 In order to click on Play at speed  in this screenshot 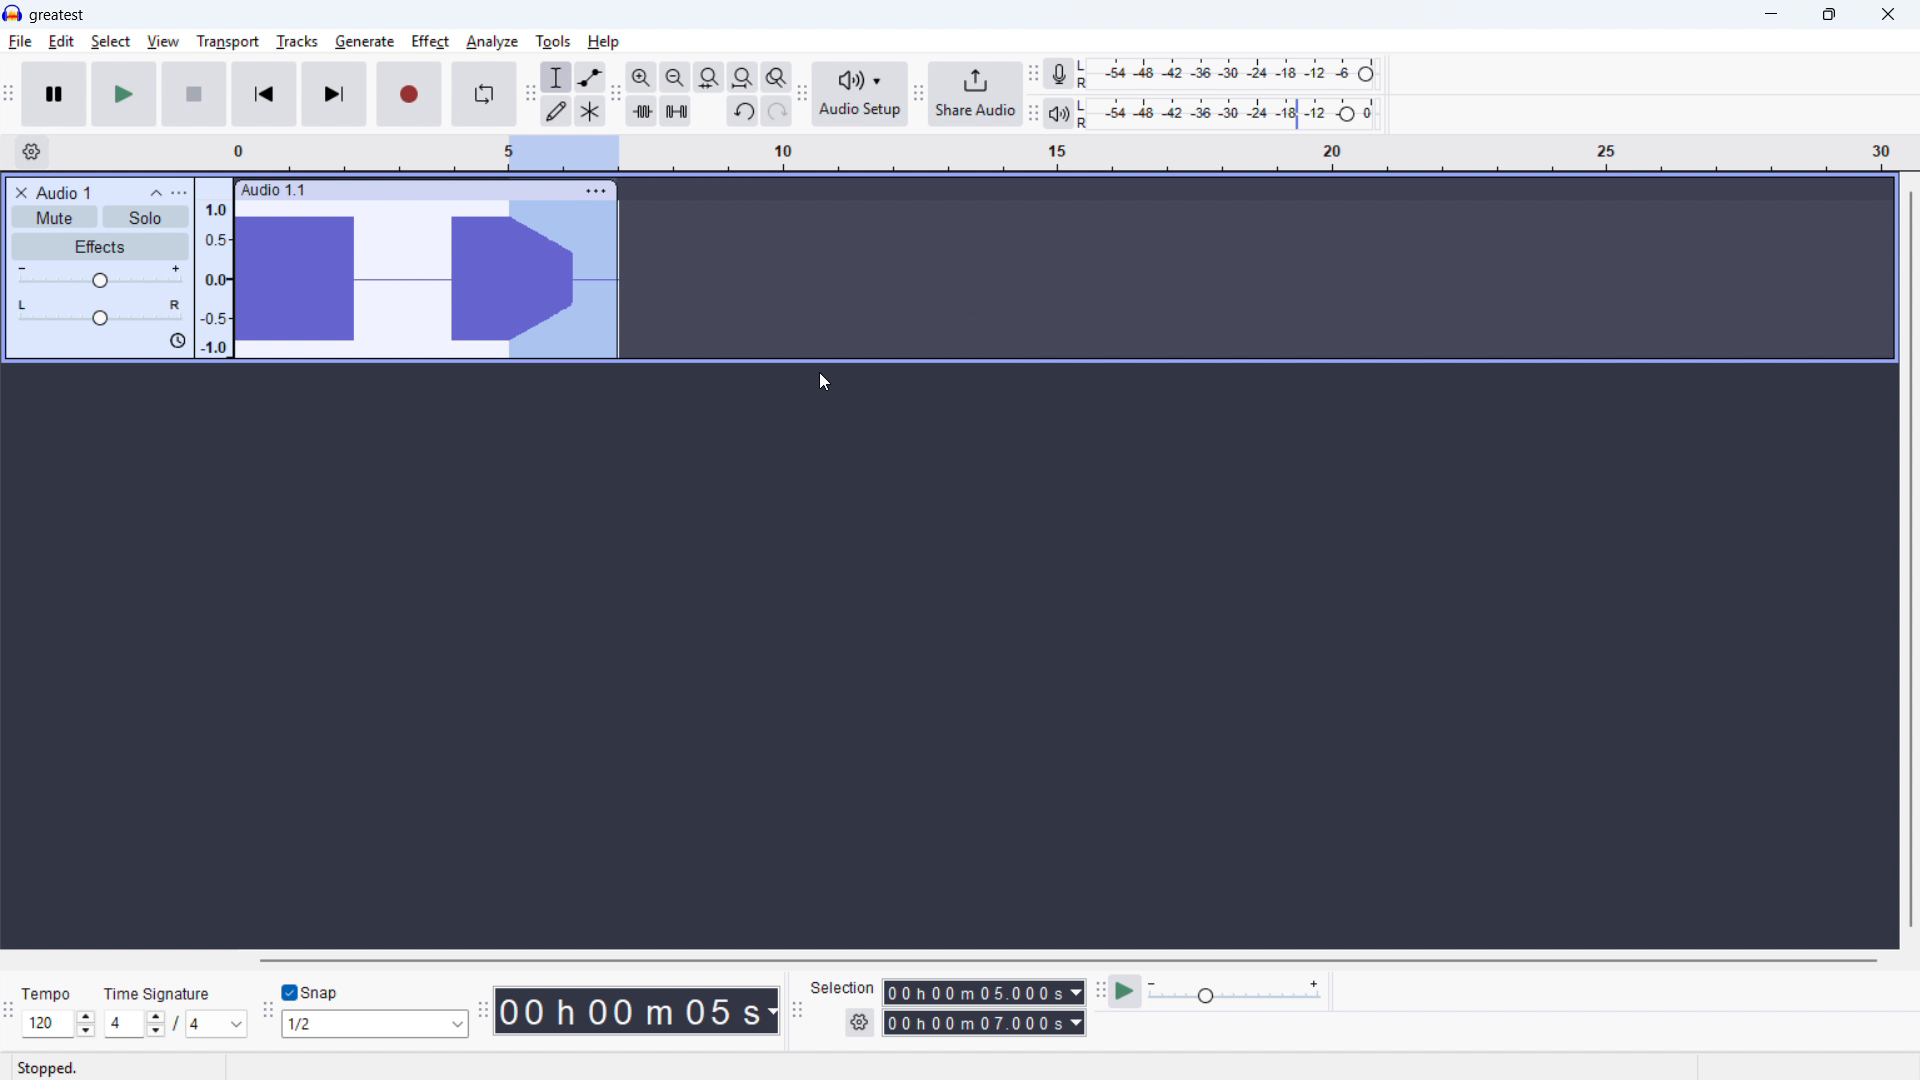, I will do `click(1125, 993)`.